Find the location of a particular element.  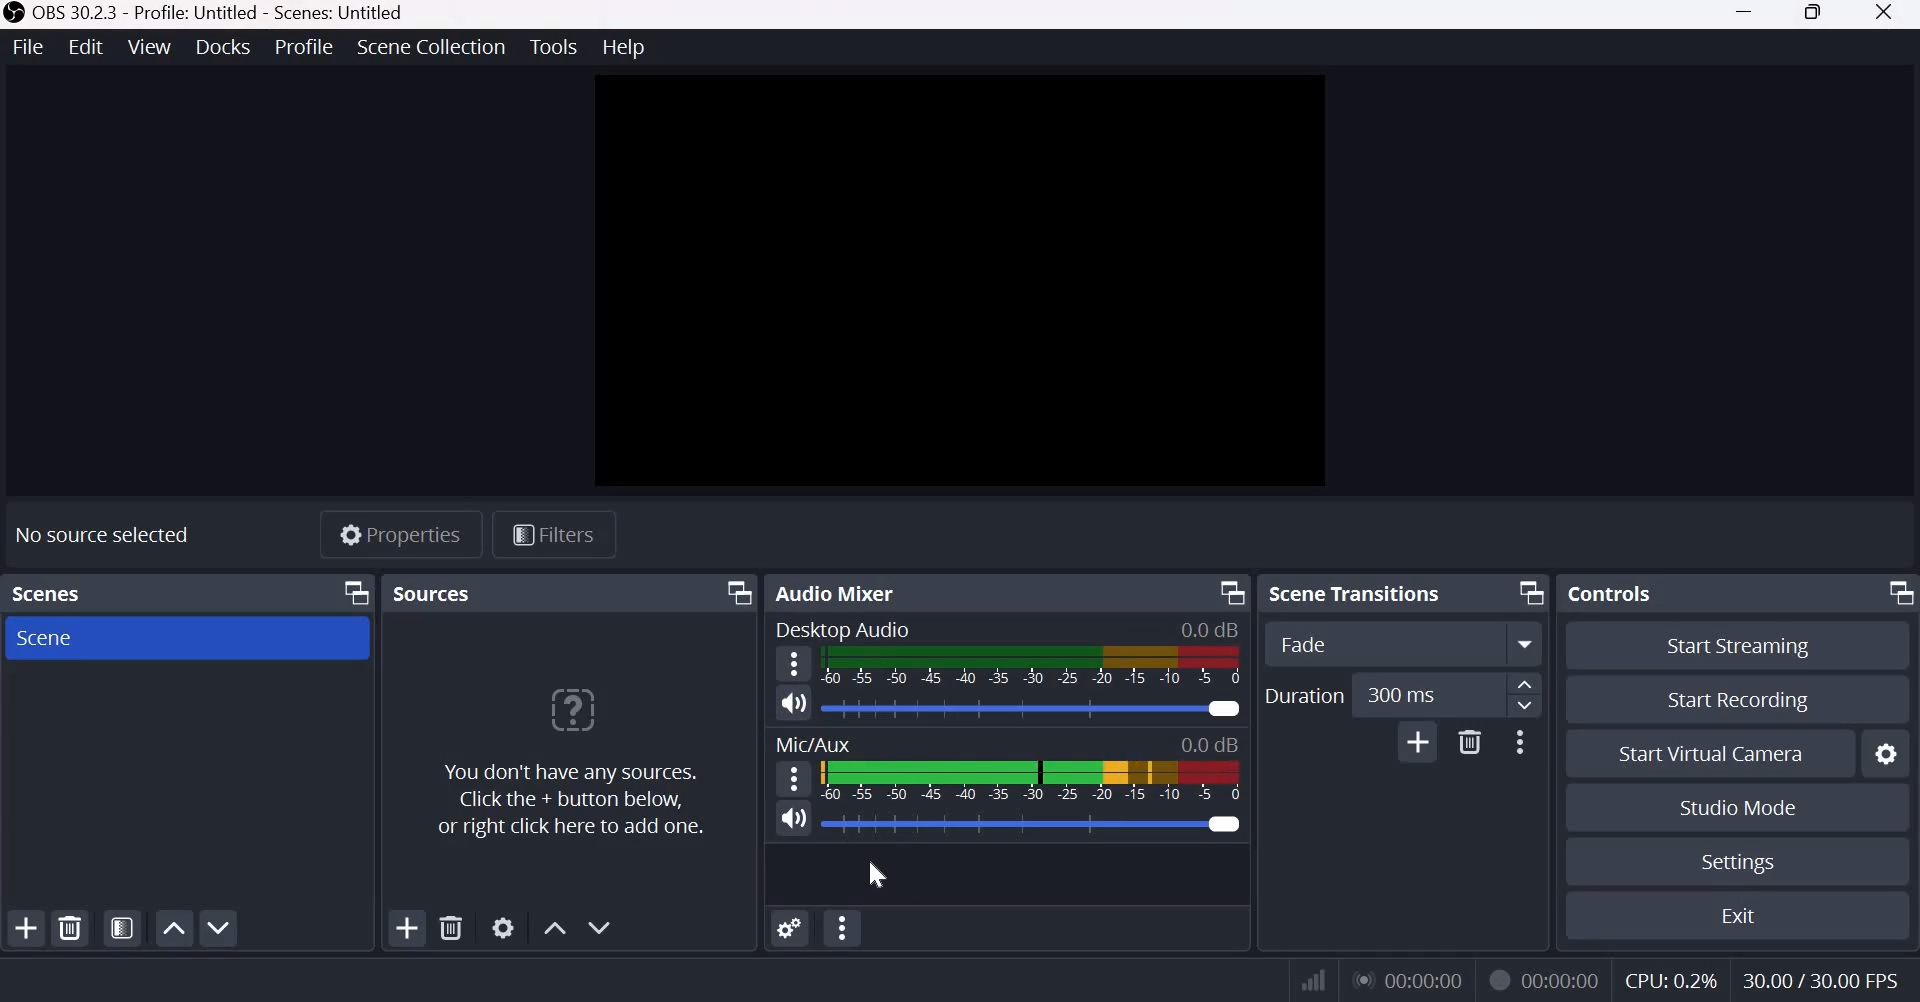

Add source(s) is located at coordinates (409, 928).